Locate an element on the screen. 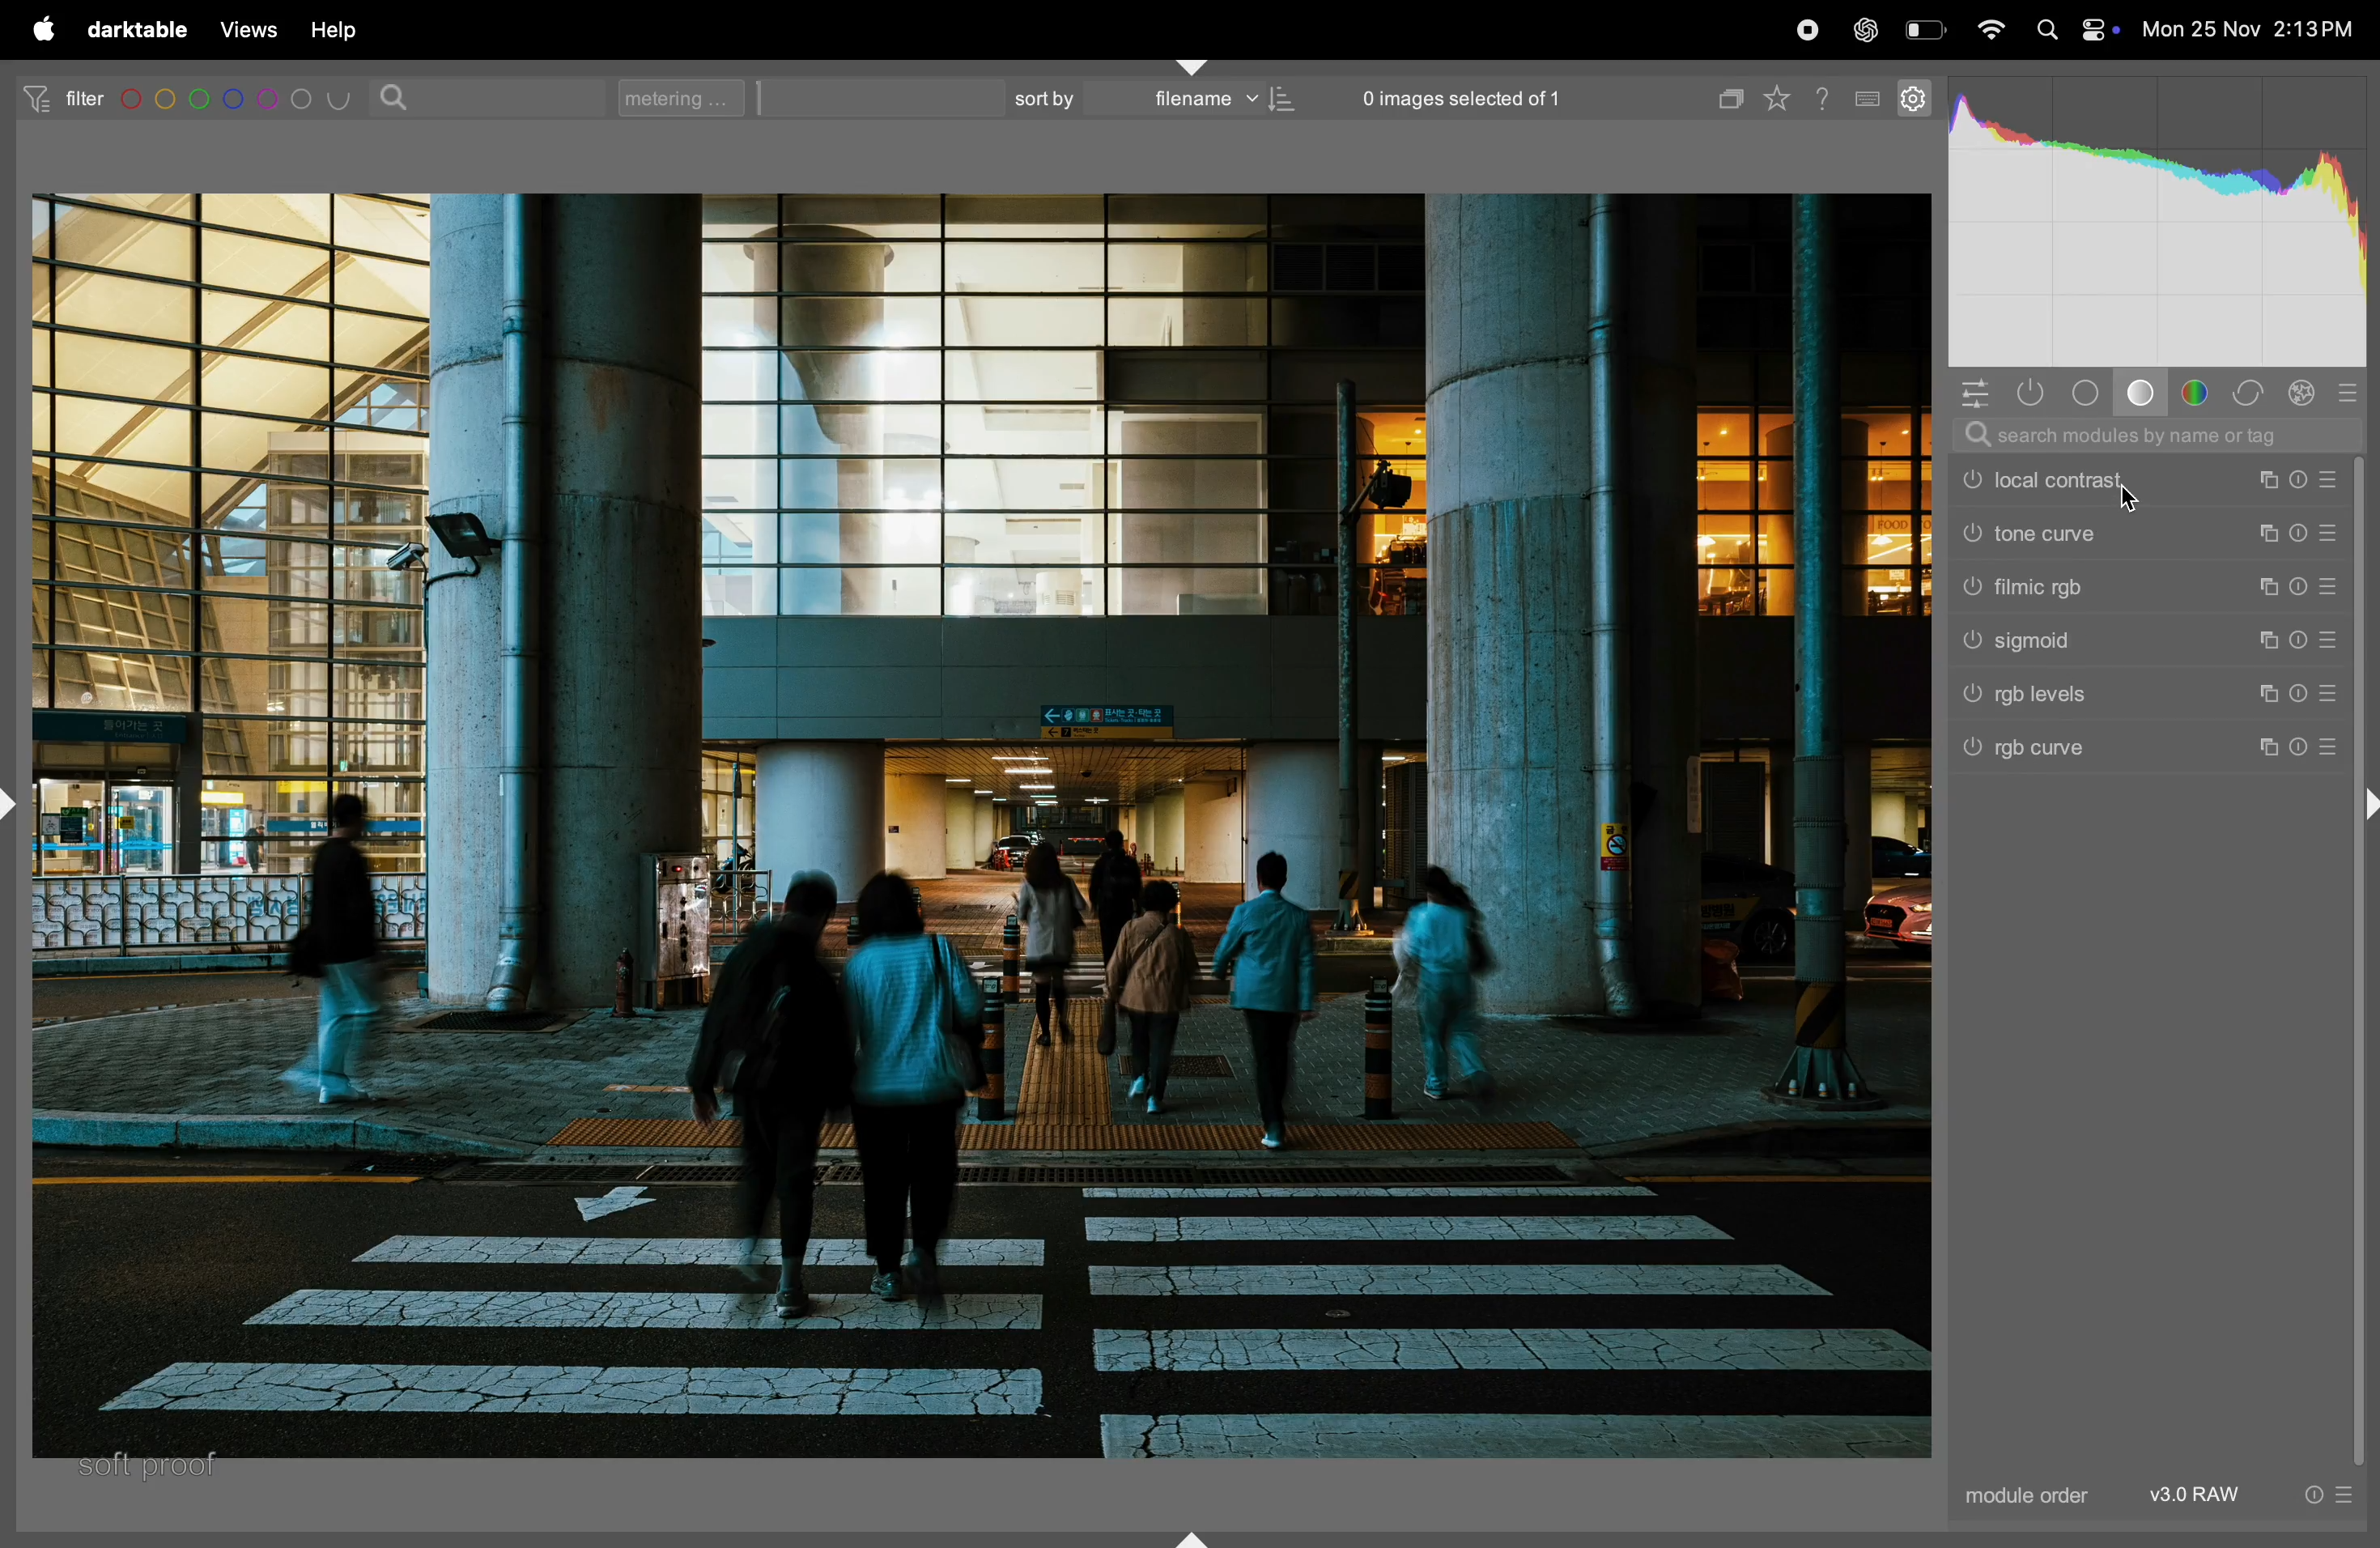  reset is located at coordinates (2303, 481).